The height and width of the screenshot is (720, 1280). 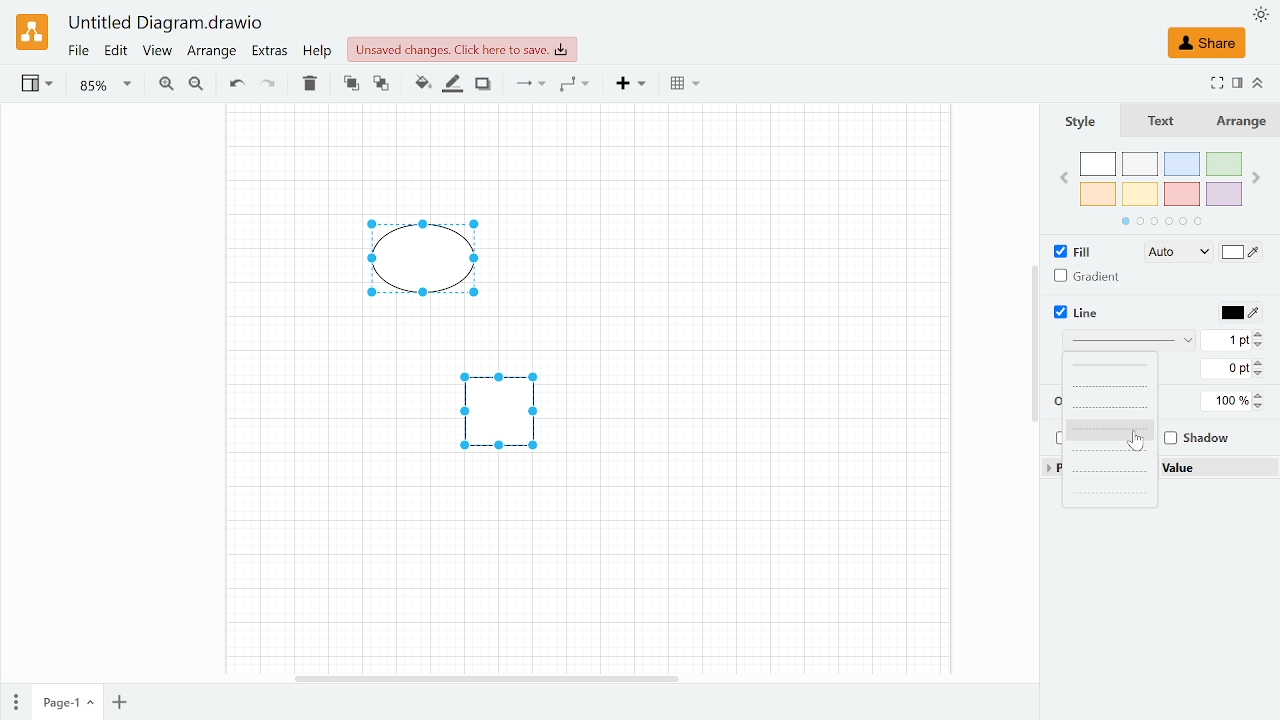 I want to click on Dashed 1, so click(x=1108, y=387).